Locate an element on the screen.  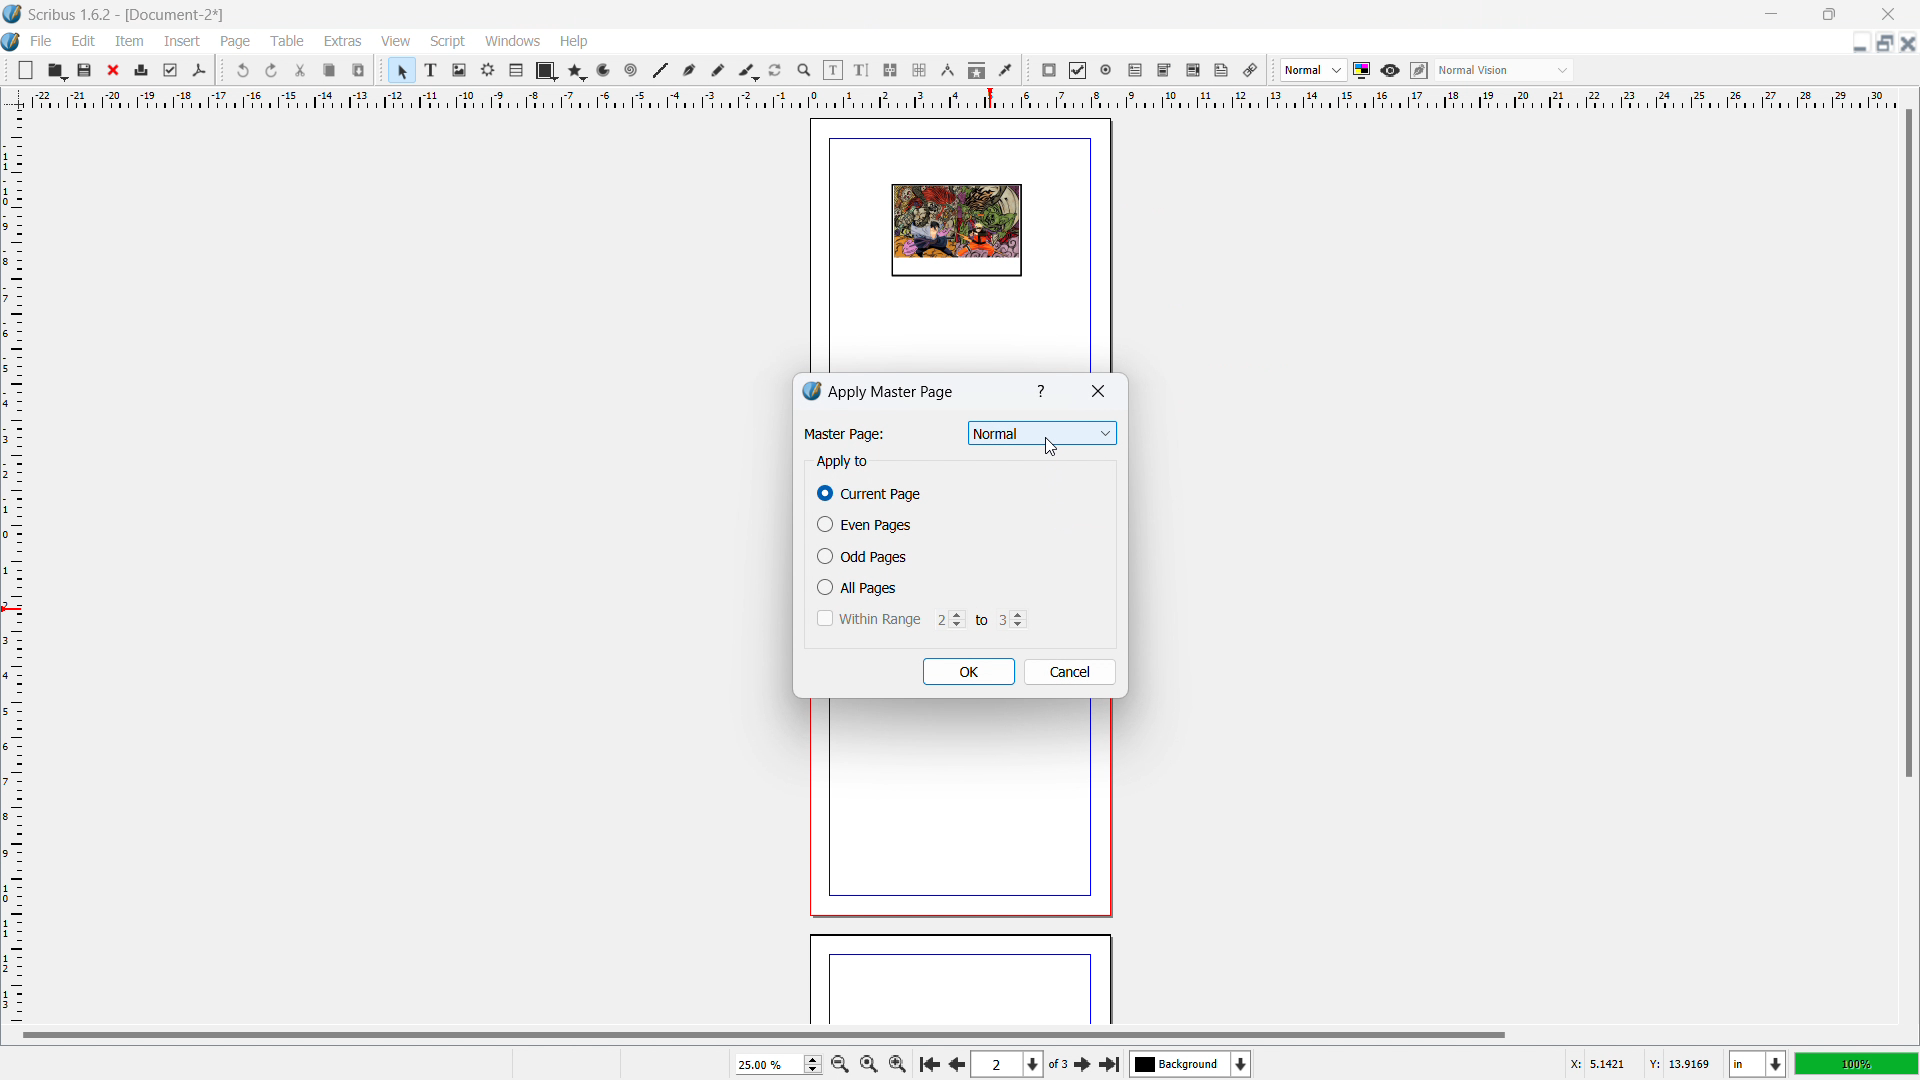
select item is located at coordinates (402, 71).